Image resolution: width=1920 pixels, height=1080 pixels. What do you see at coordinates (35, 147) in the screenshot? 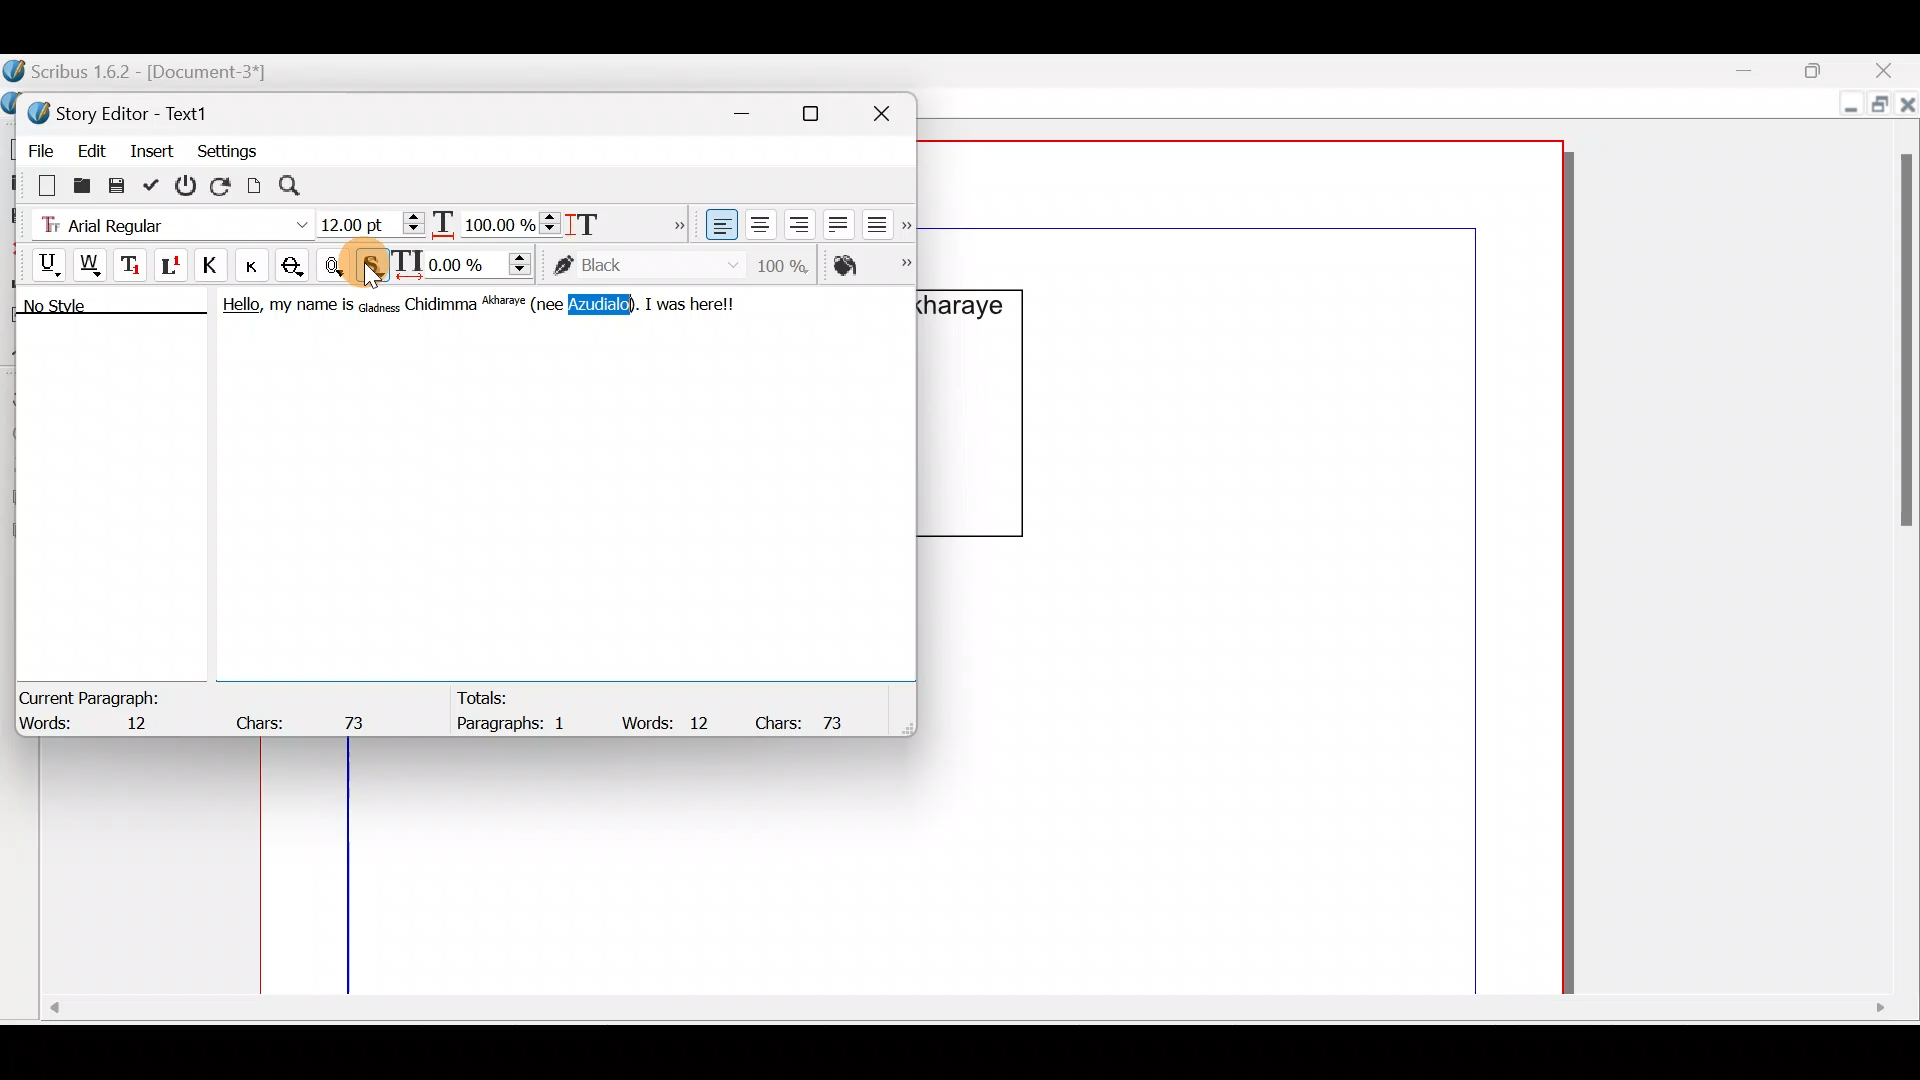
I see `File` at bounding box center [35, 147].